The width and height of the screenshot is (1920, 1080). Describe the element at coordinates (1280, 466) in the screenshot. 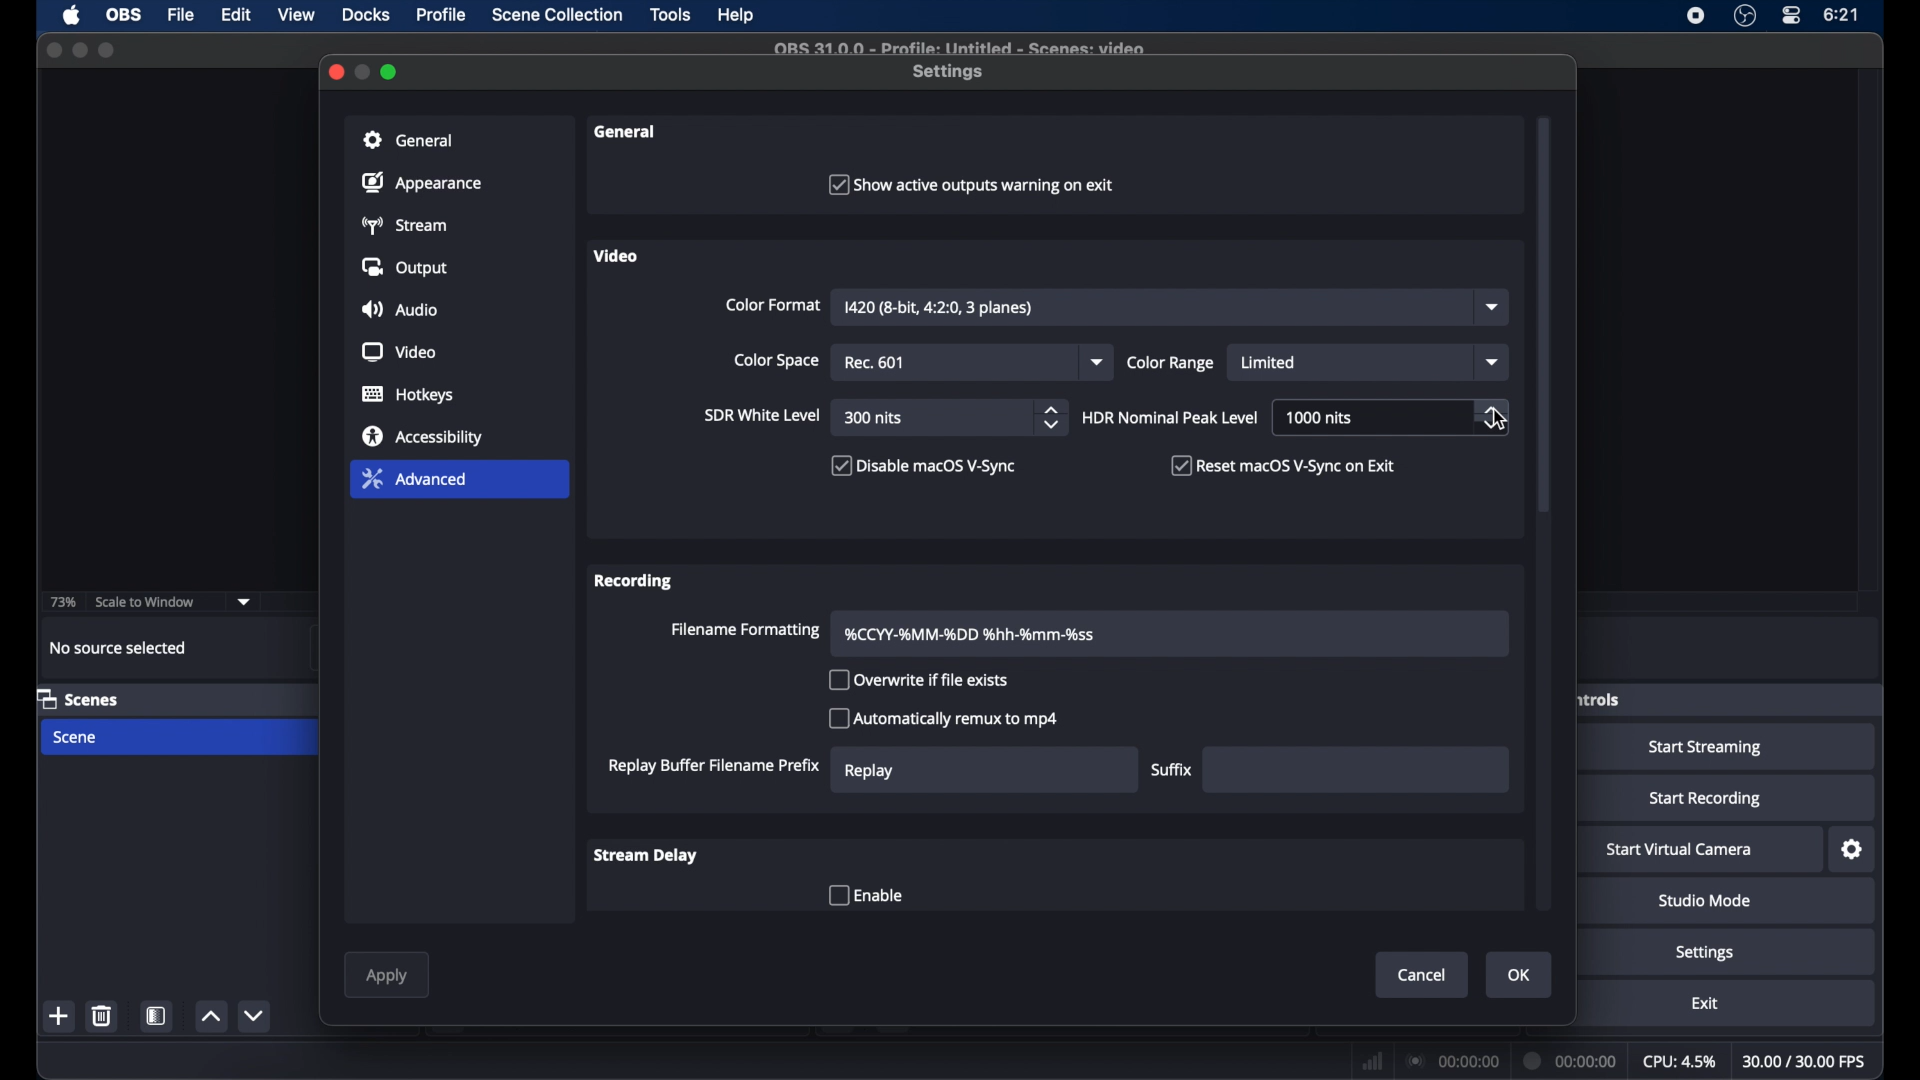

I see `Reset macOS V-Sync on Exit` at that location.